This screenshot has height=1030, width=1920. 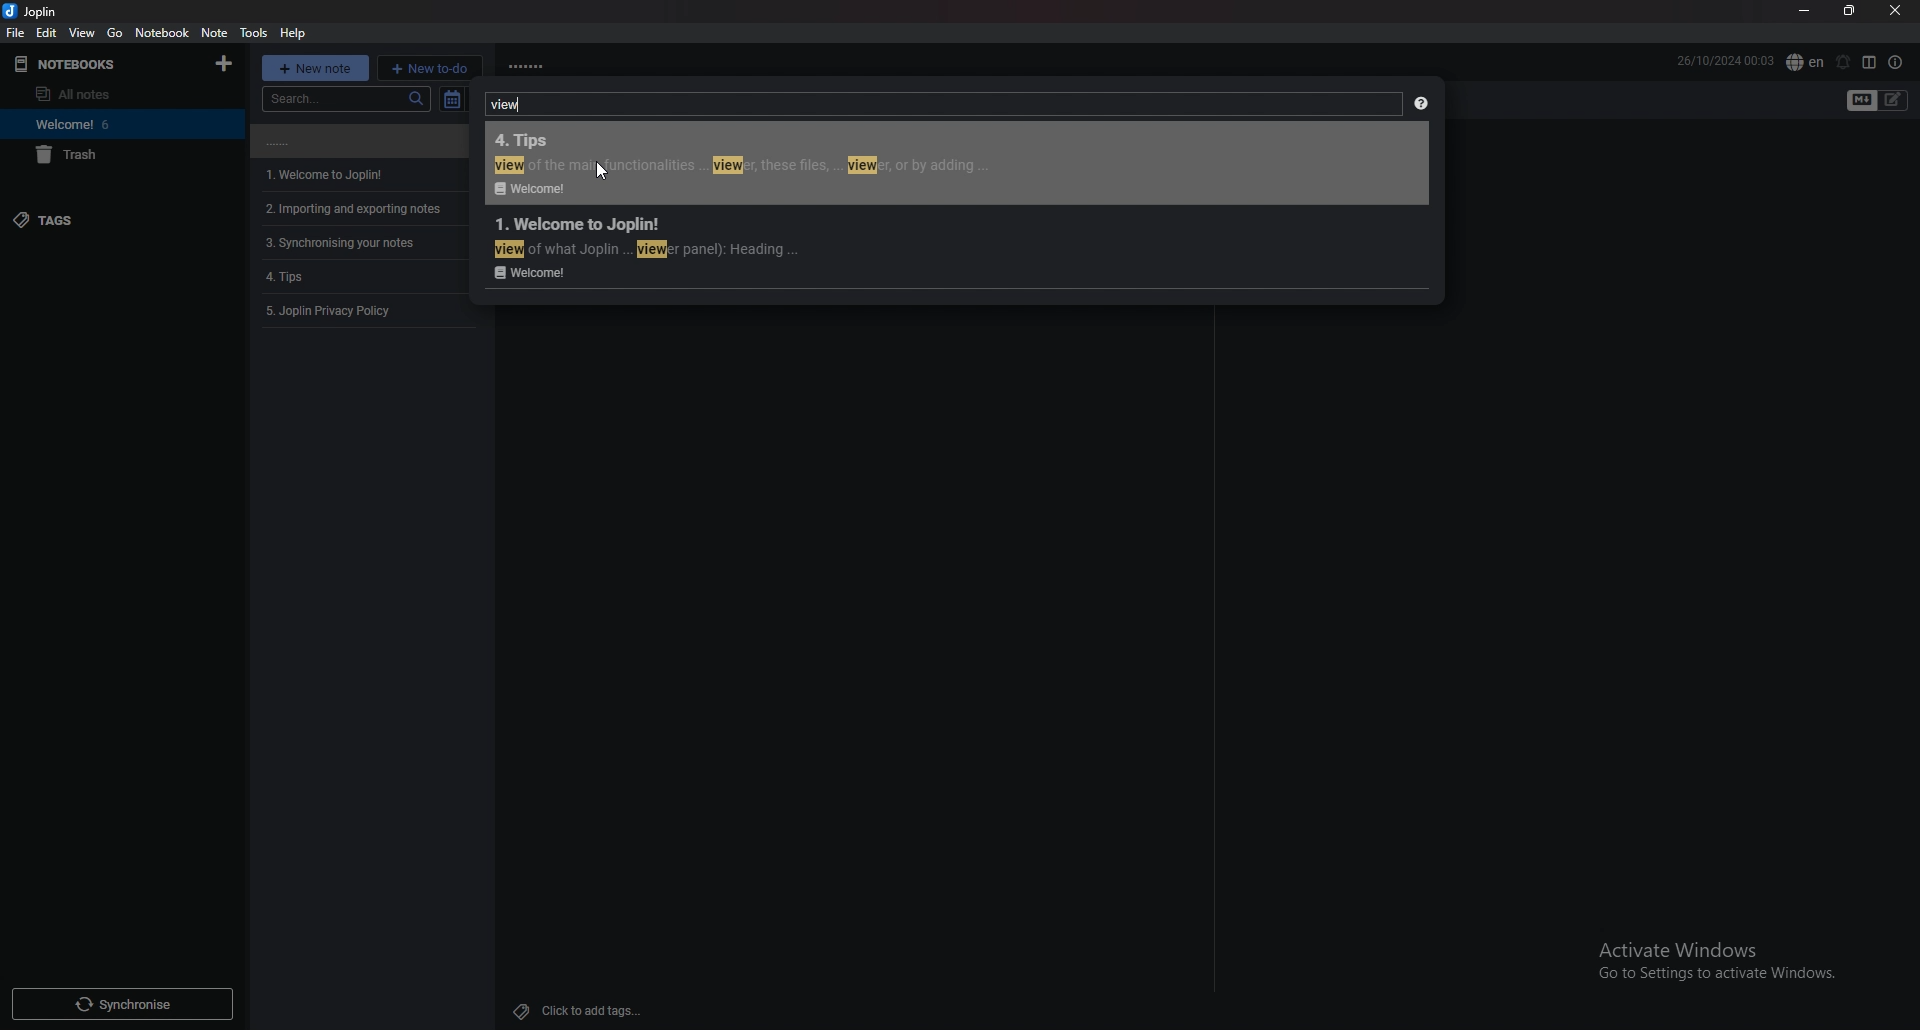 I want to click on close, so click(x=1897, y=10).